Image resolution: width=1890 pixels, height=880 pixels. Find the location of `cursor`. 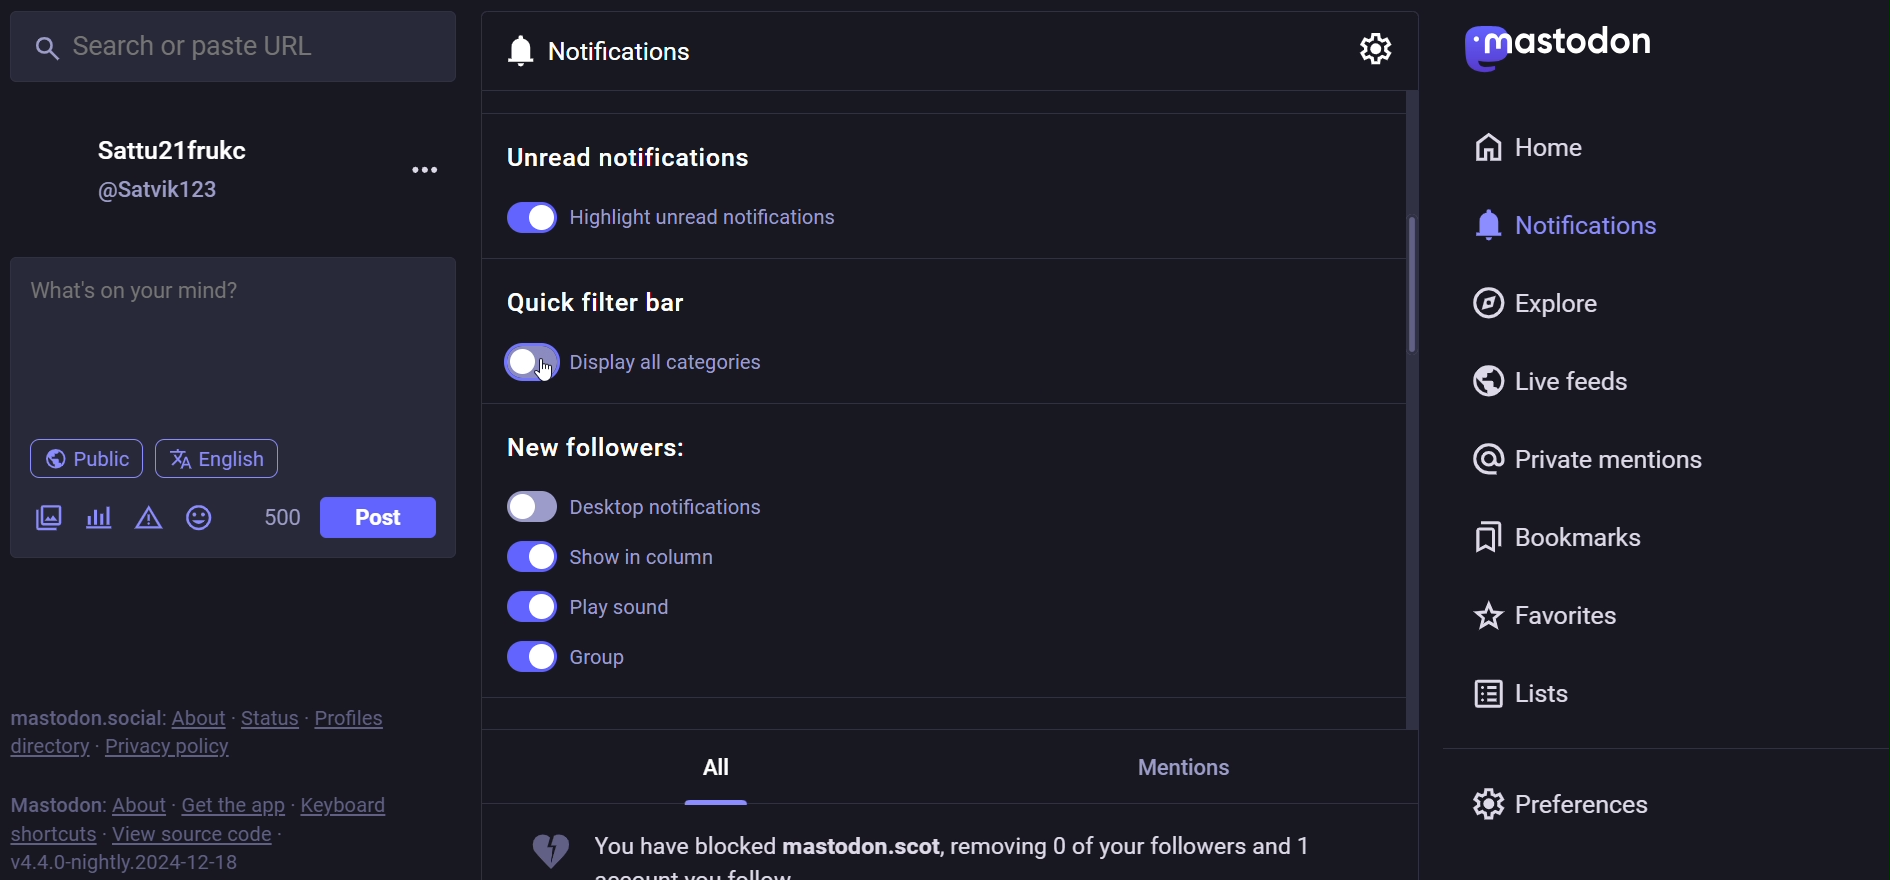

cursor is located at coordinates (562, 368).